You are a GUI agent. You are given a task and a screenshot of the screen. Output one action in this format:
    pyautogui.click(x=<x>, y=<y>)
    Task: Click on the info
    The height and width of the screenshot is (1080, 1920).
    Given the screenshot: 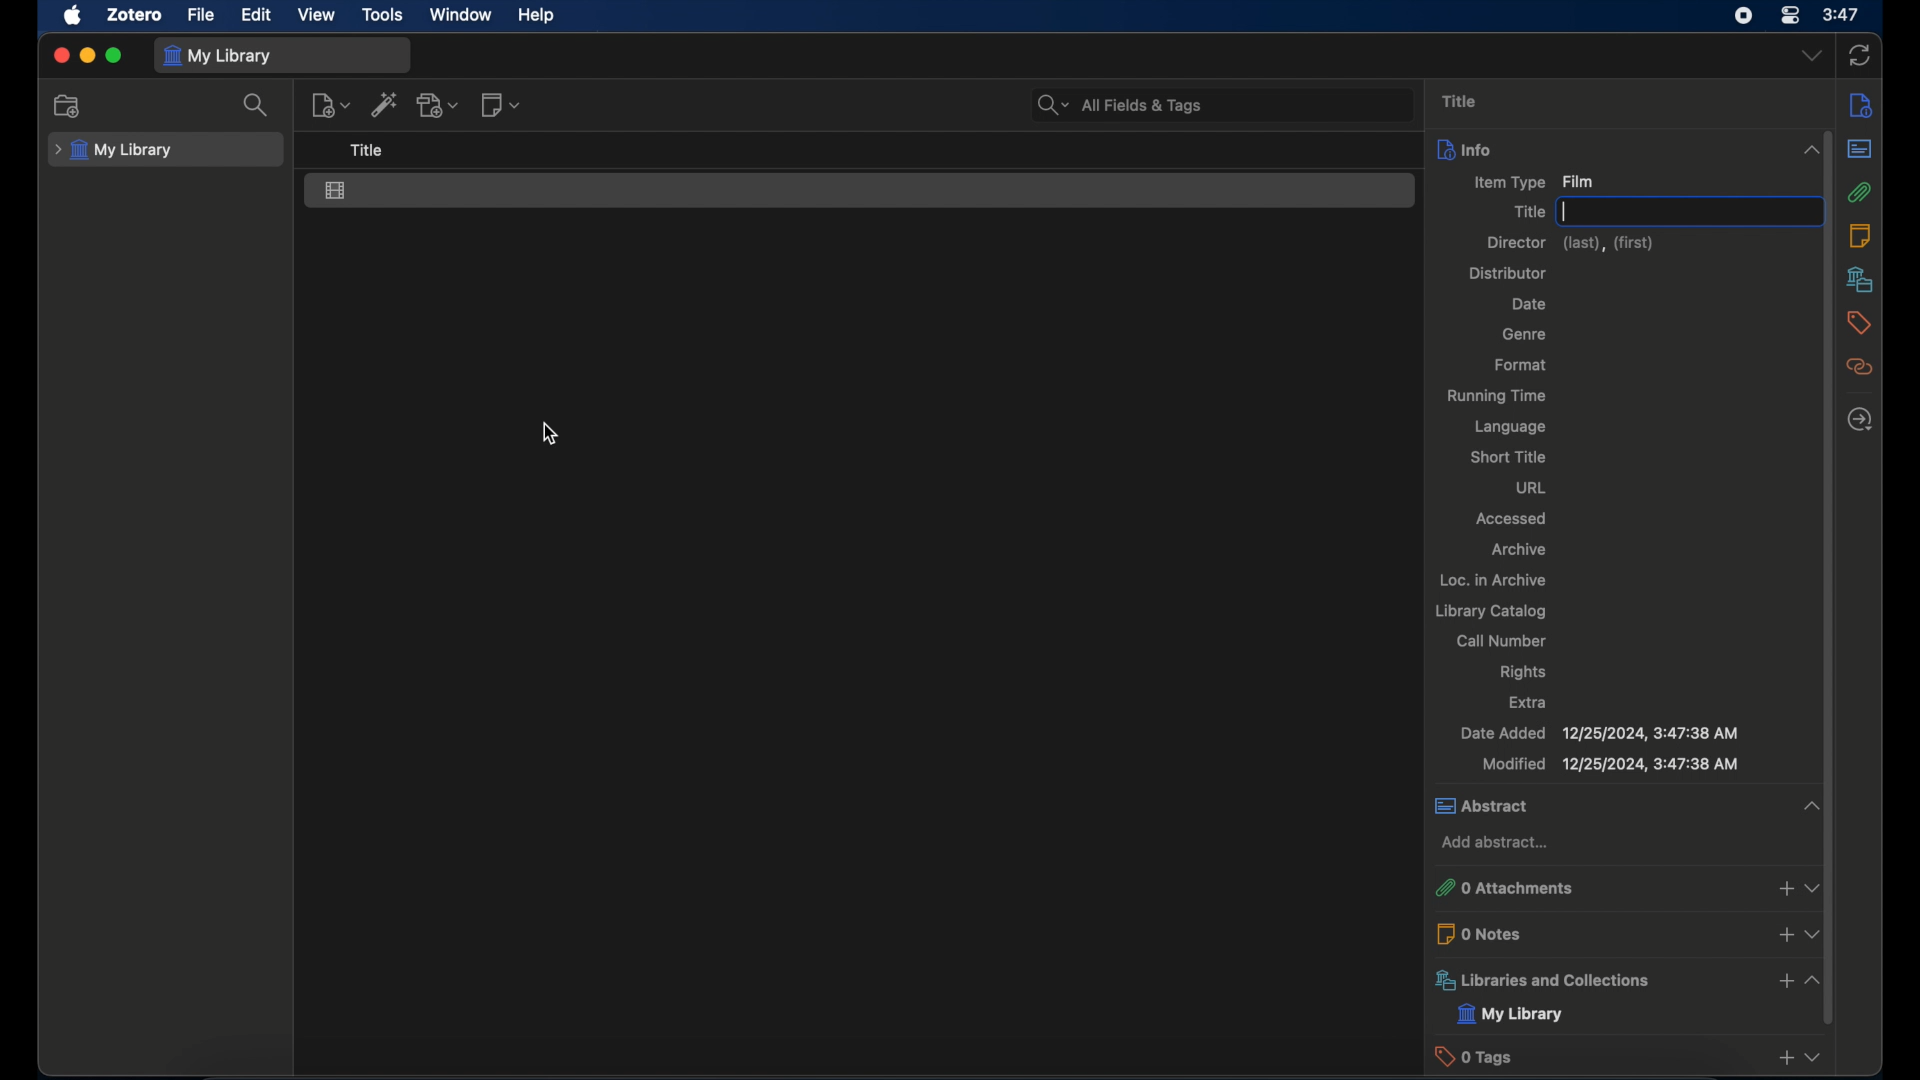 What is the action you would take?
    pyautogui.click(x=1604, y=151)
    